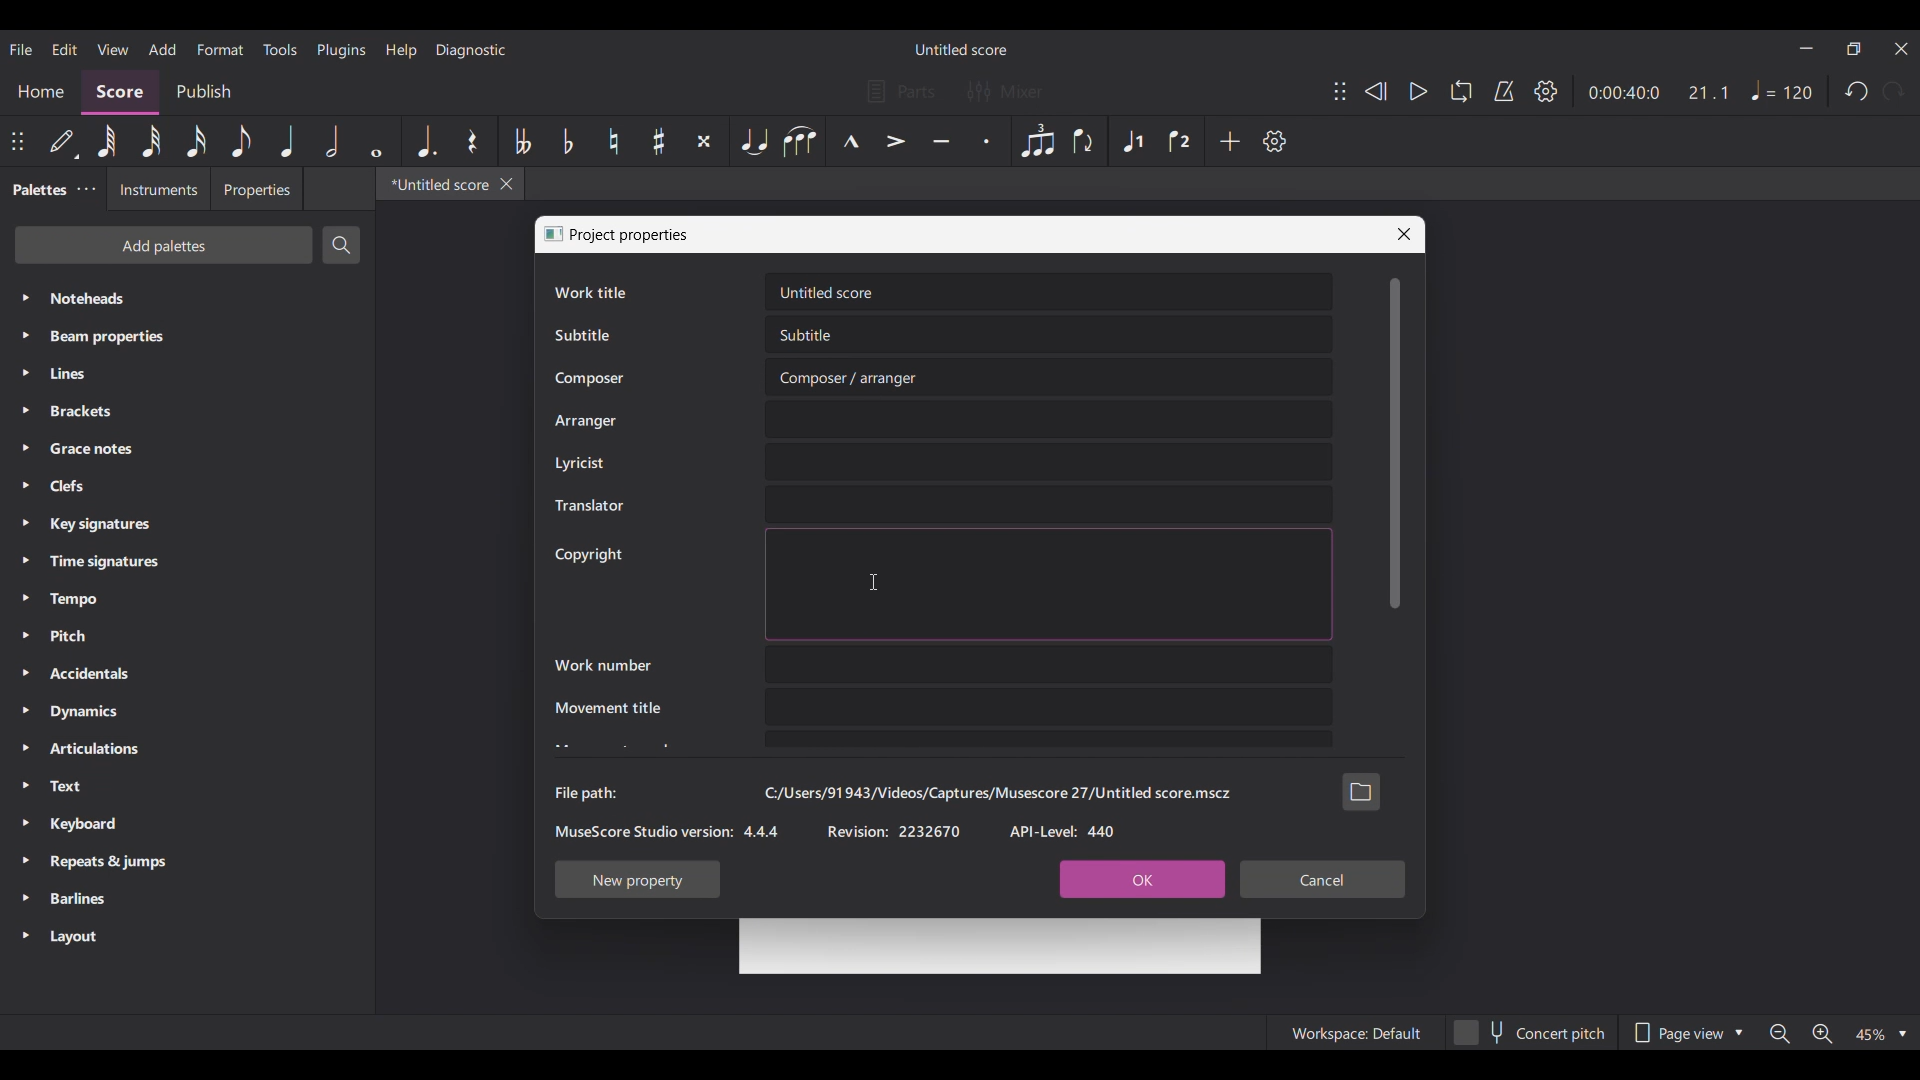  Describe the element at coordinates (1708, 92) in the screenshot. I see `Current ratio` at that location.